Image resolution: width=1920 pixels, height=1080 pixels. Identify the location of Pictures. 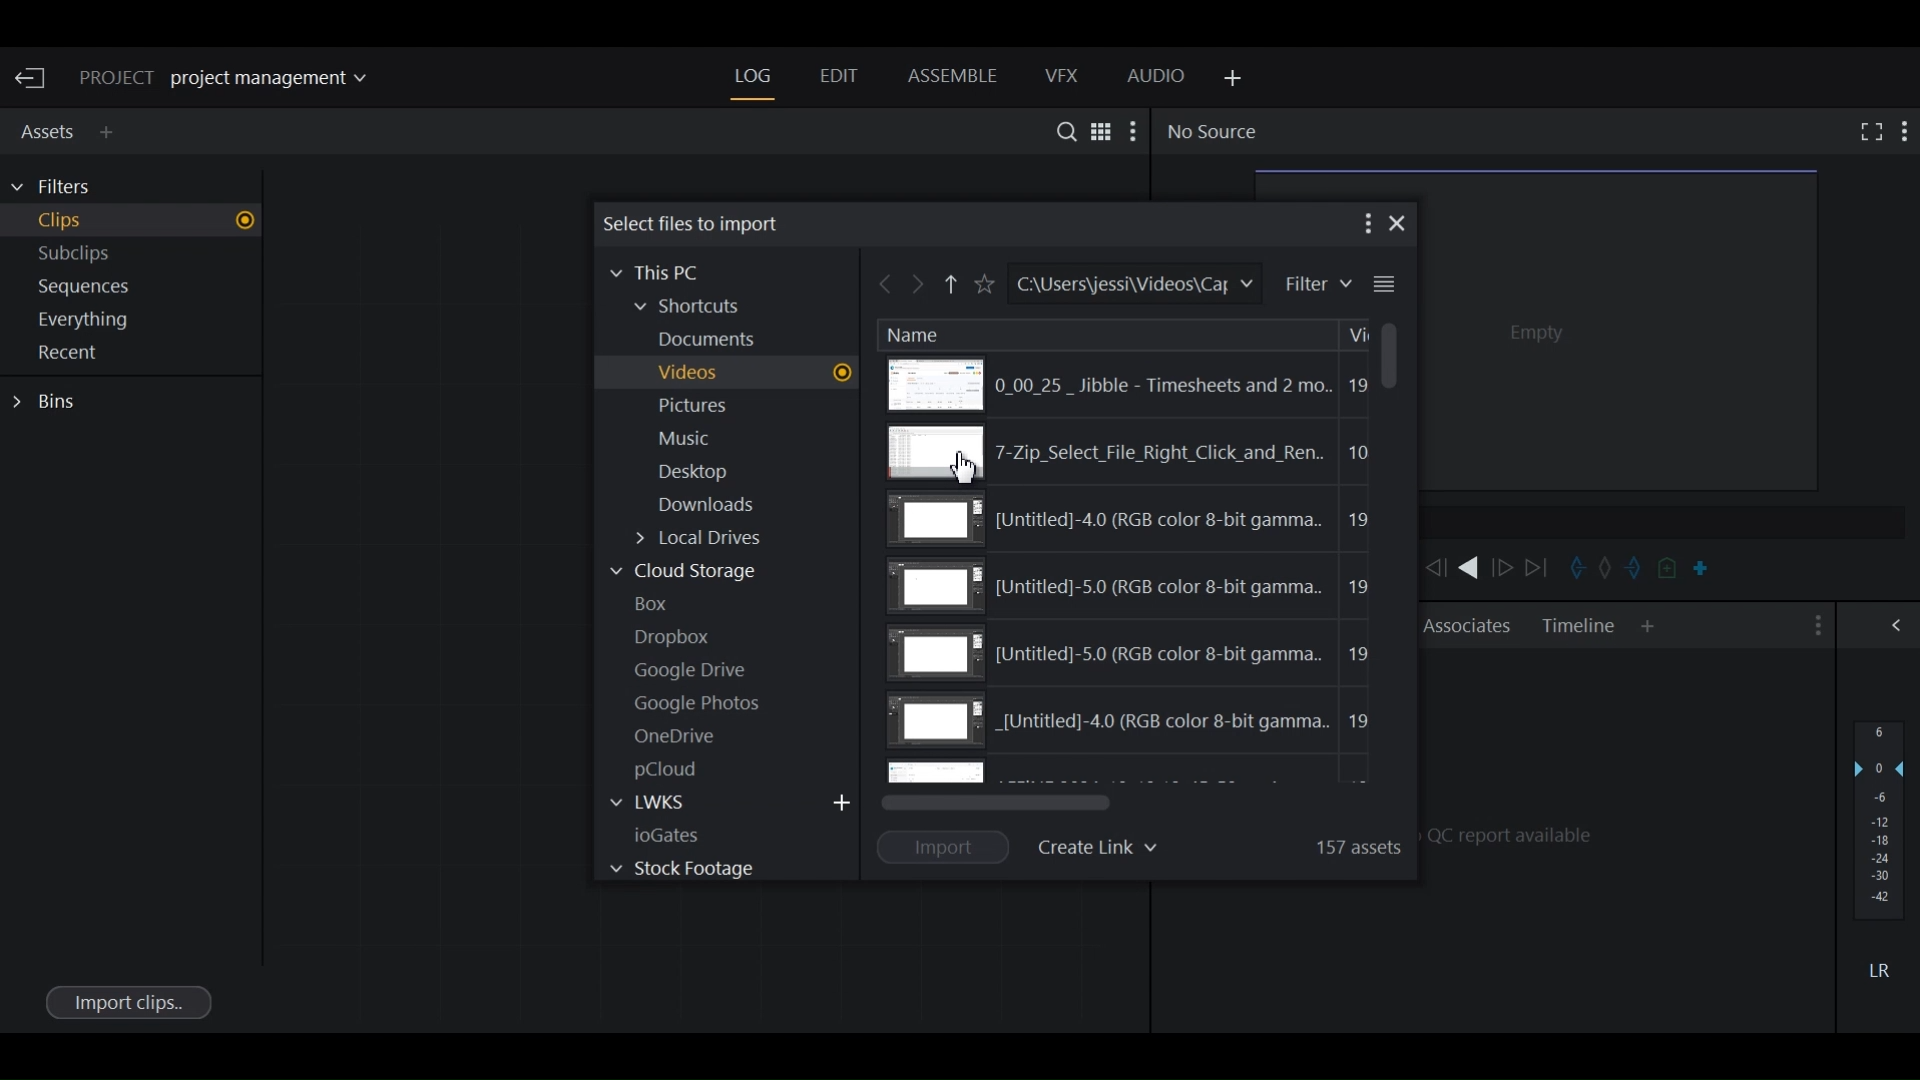
(706, 408).